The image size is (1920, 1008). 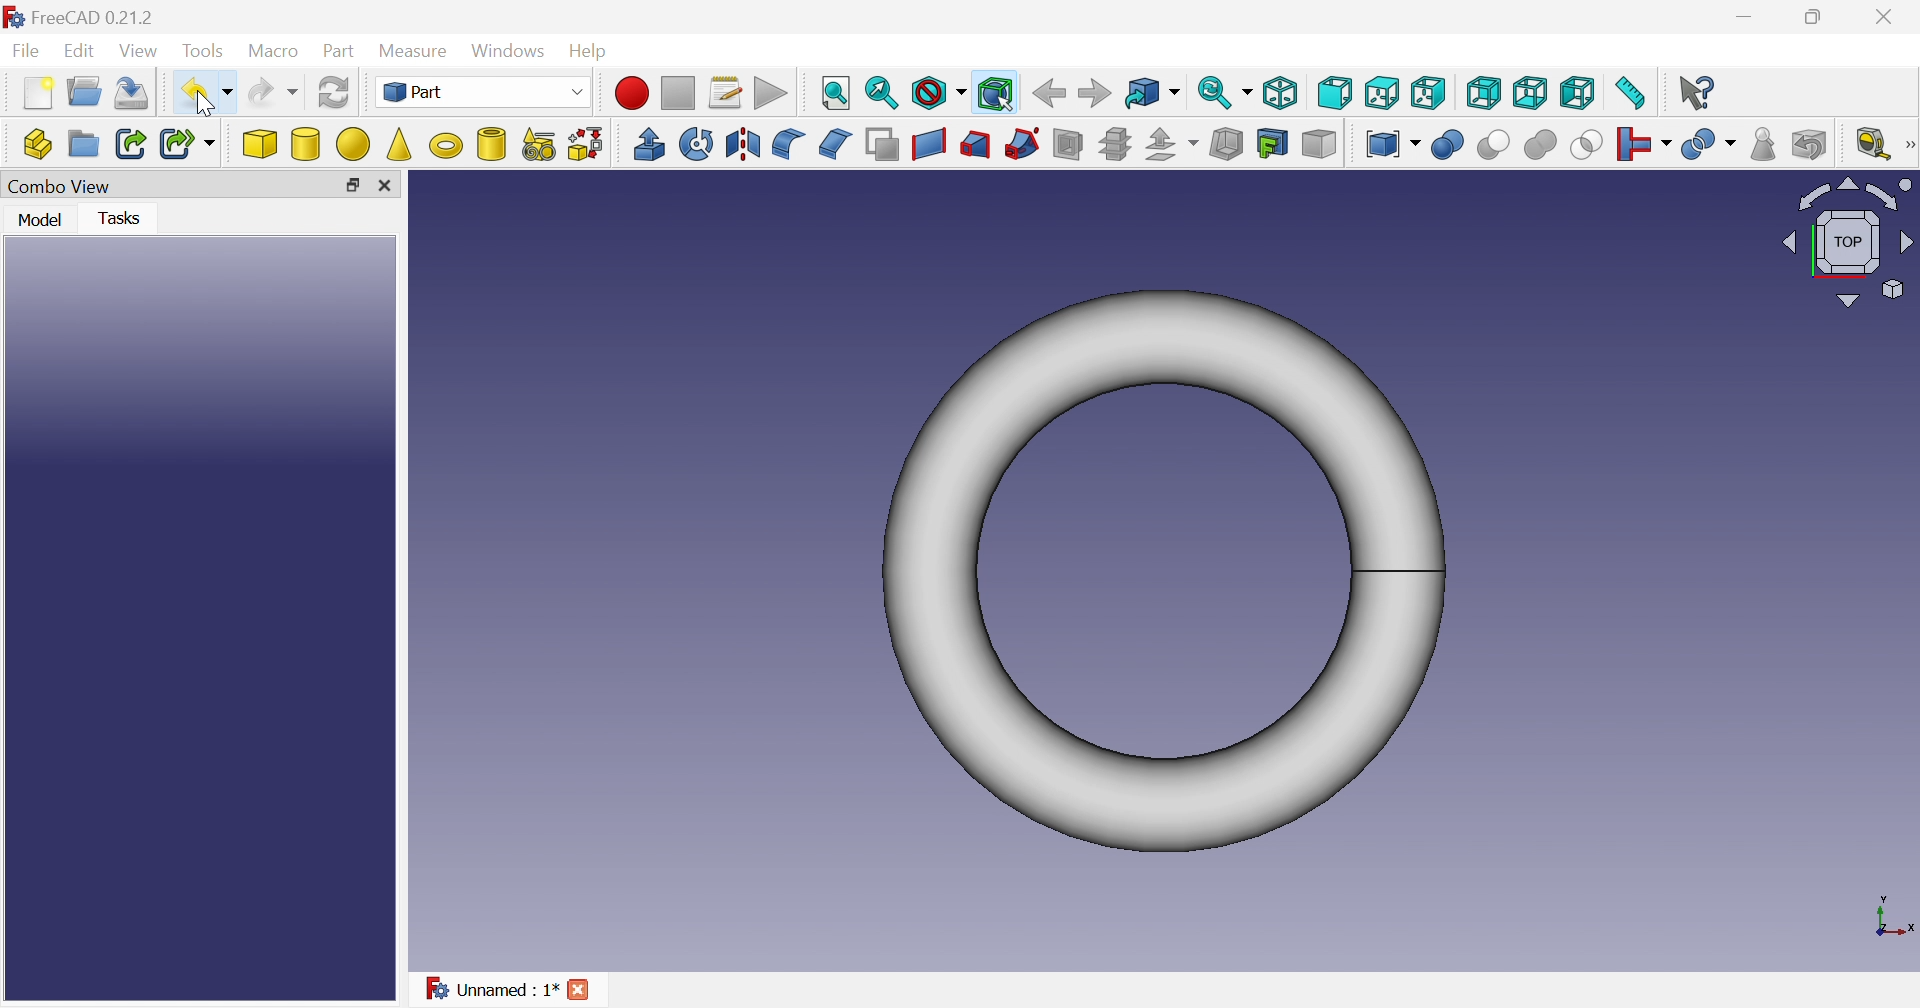 I want to click on Cut, so click(x=1494, y=147).